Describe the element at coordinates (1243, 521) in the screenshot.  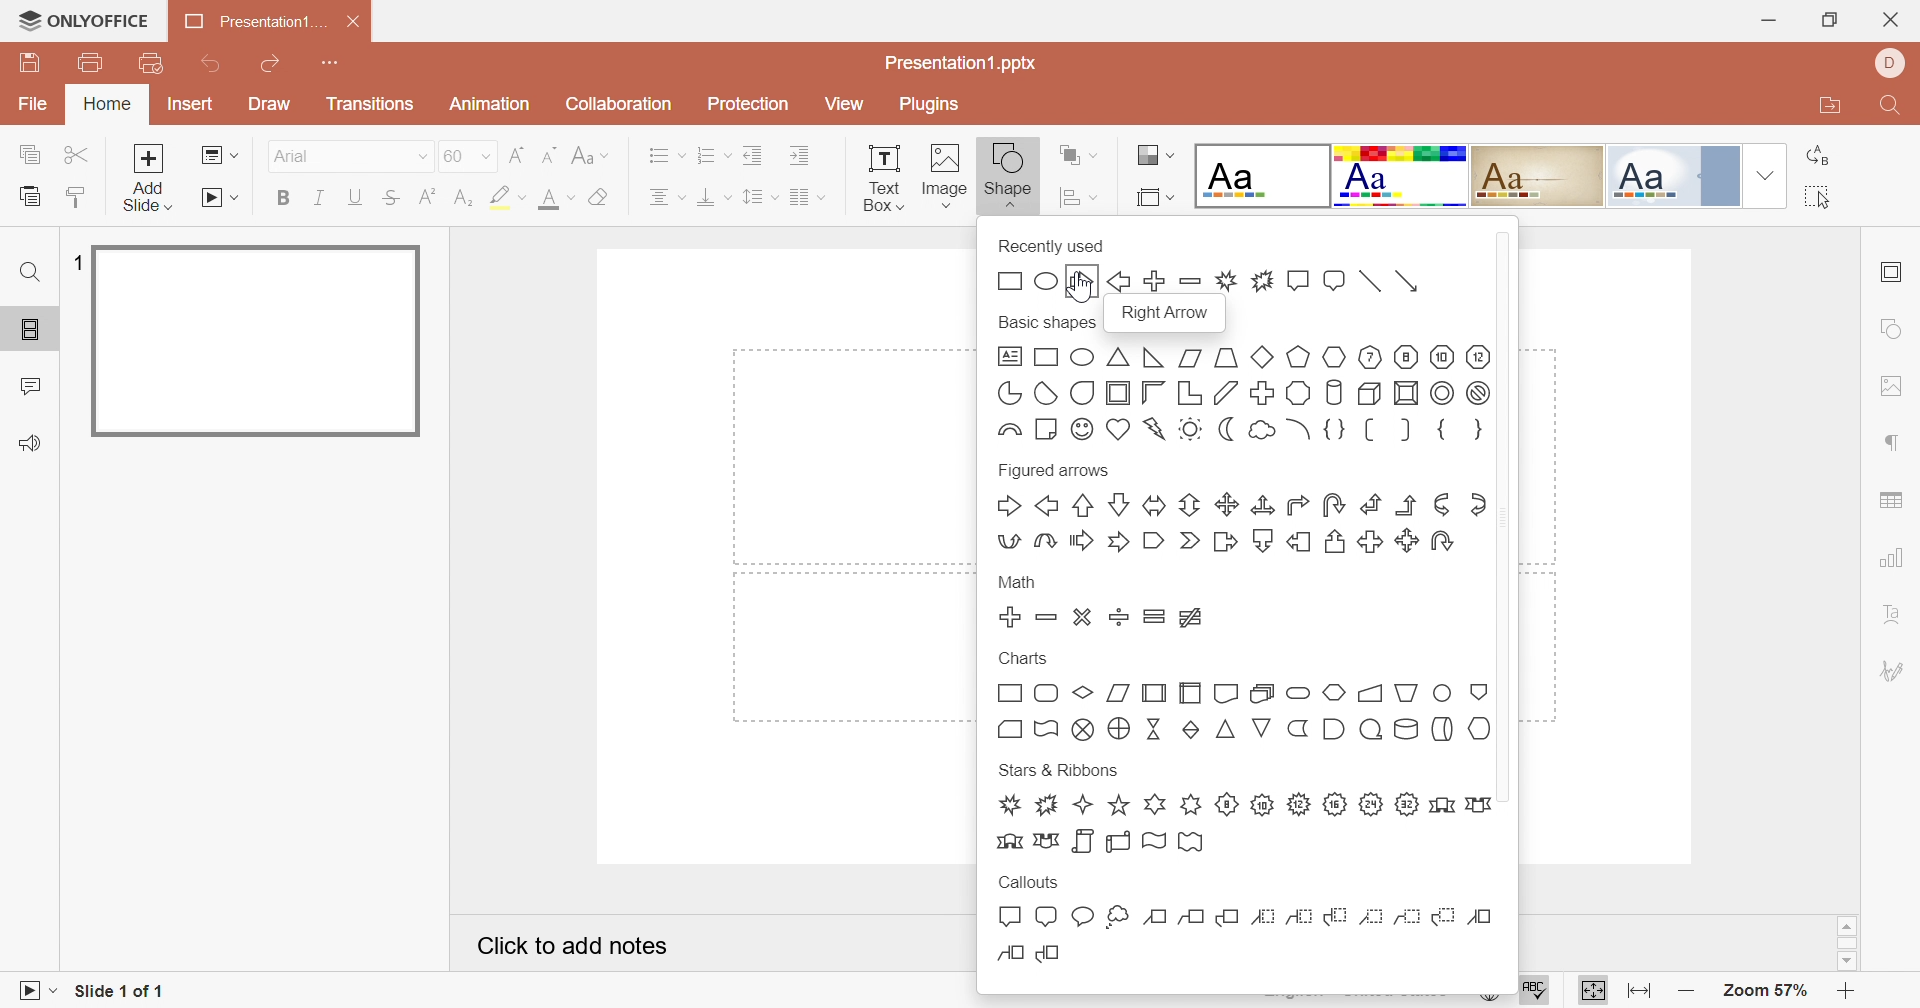
I see `Figured arrows icons` at that location.